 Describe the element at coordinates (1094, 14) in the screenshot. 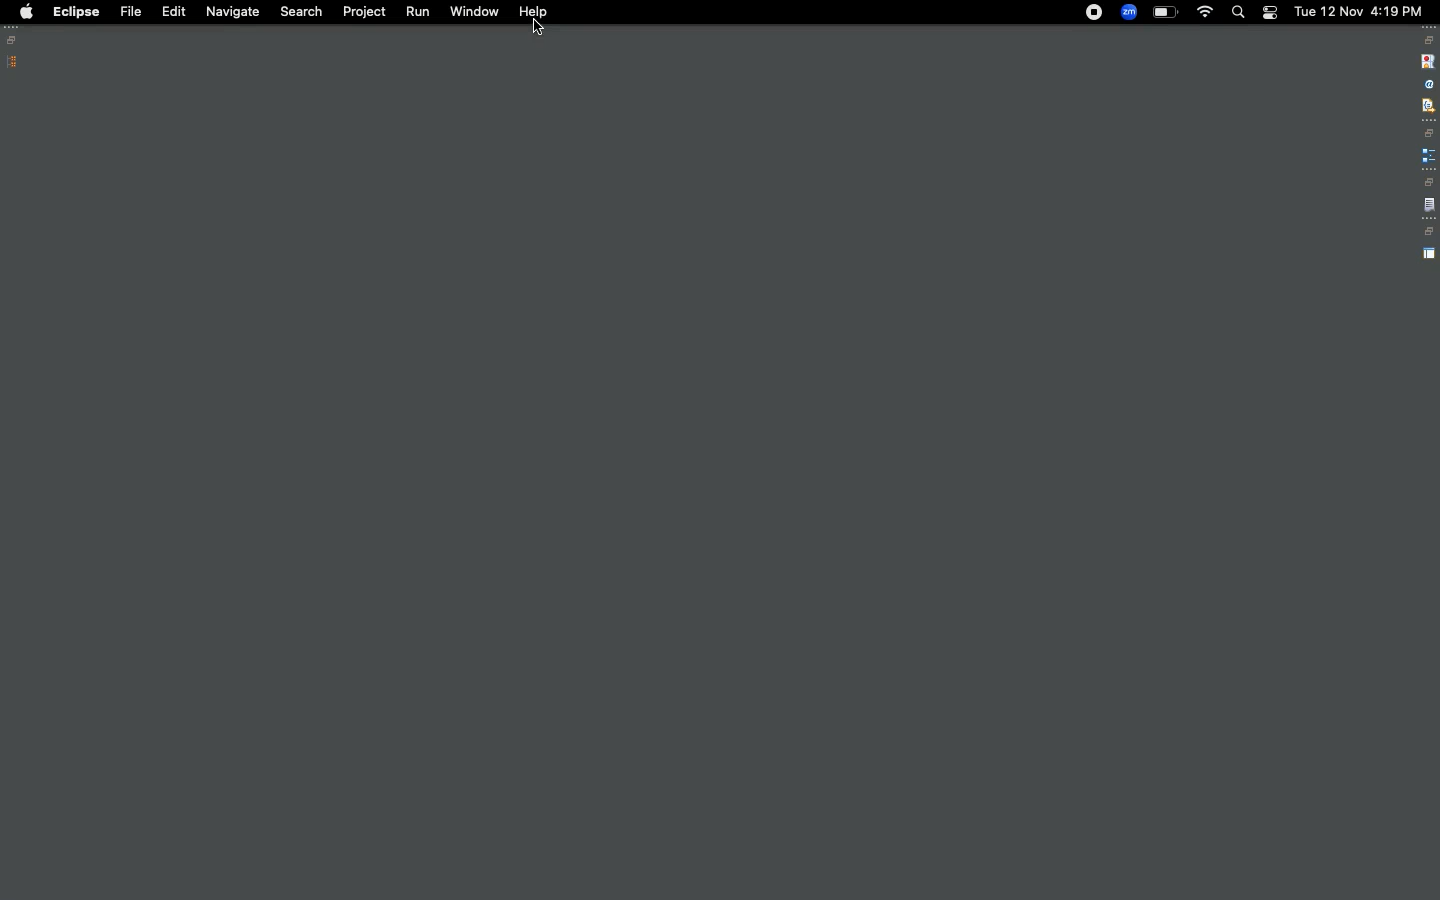

I see `Recording` at that location.